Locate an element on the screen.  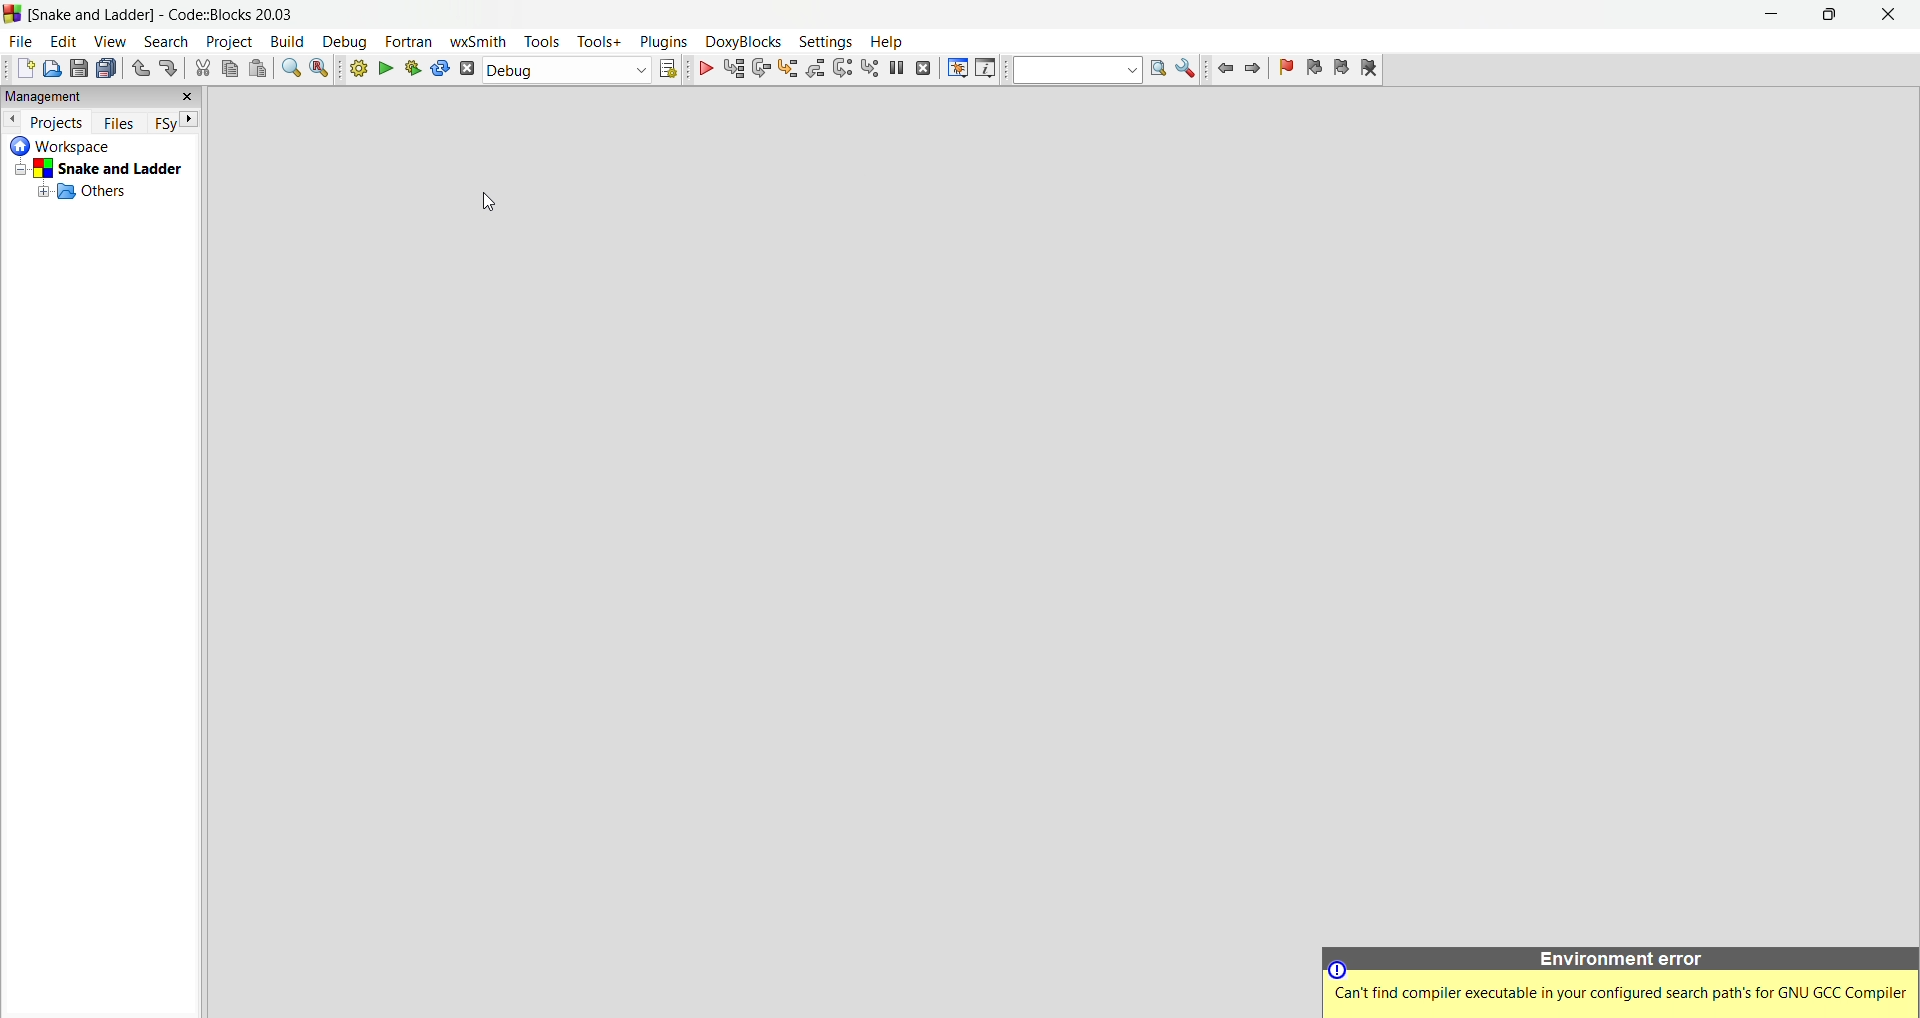
close is located at coordinates (1888, 15).